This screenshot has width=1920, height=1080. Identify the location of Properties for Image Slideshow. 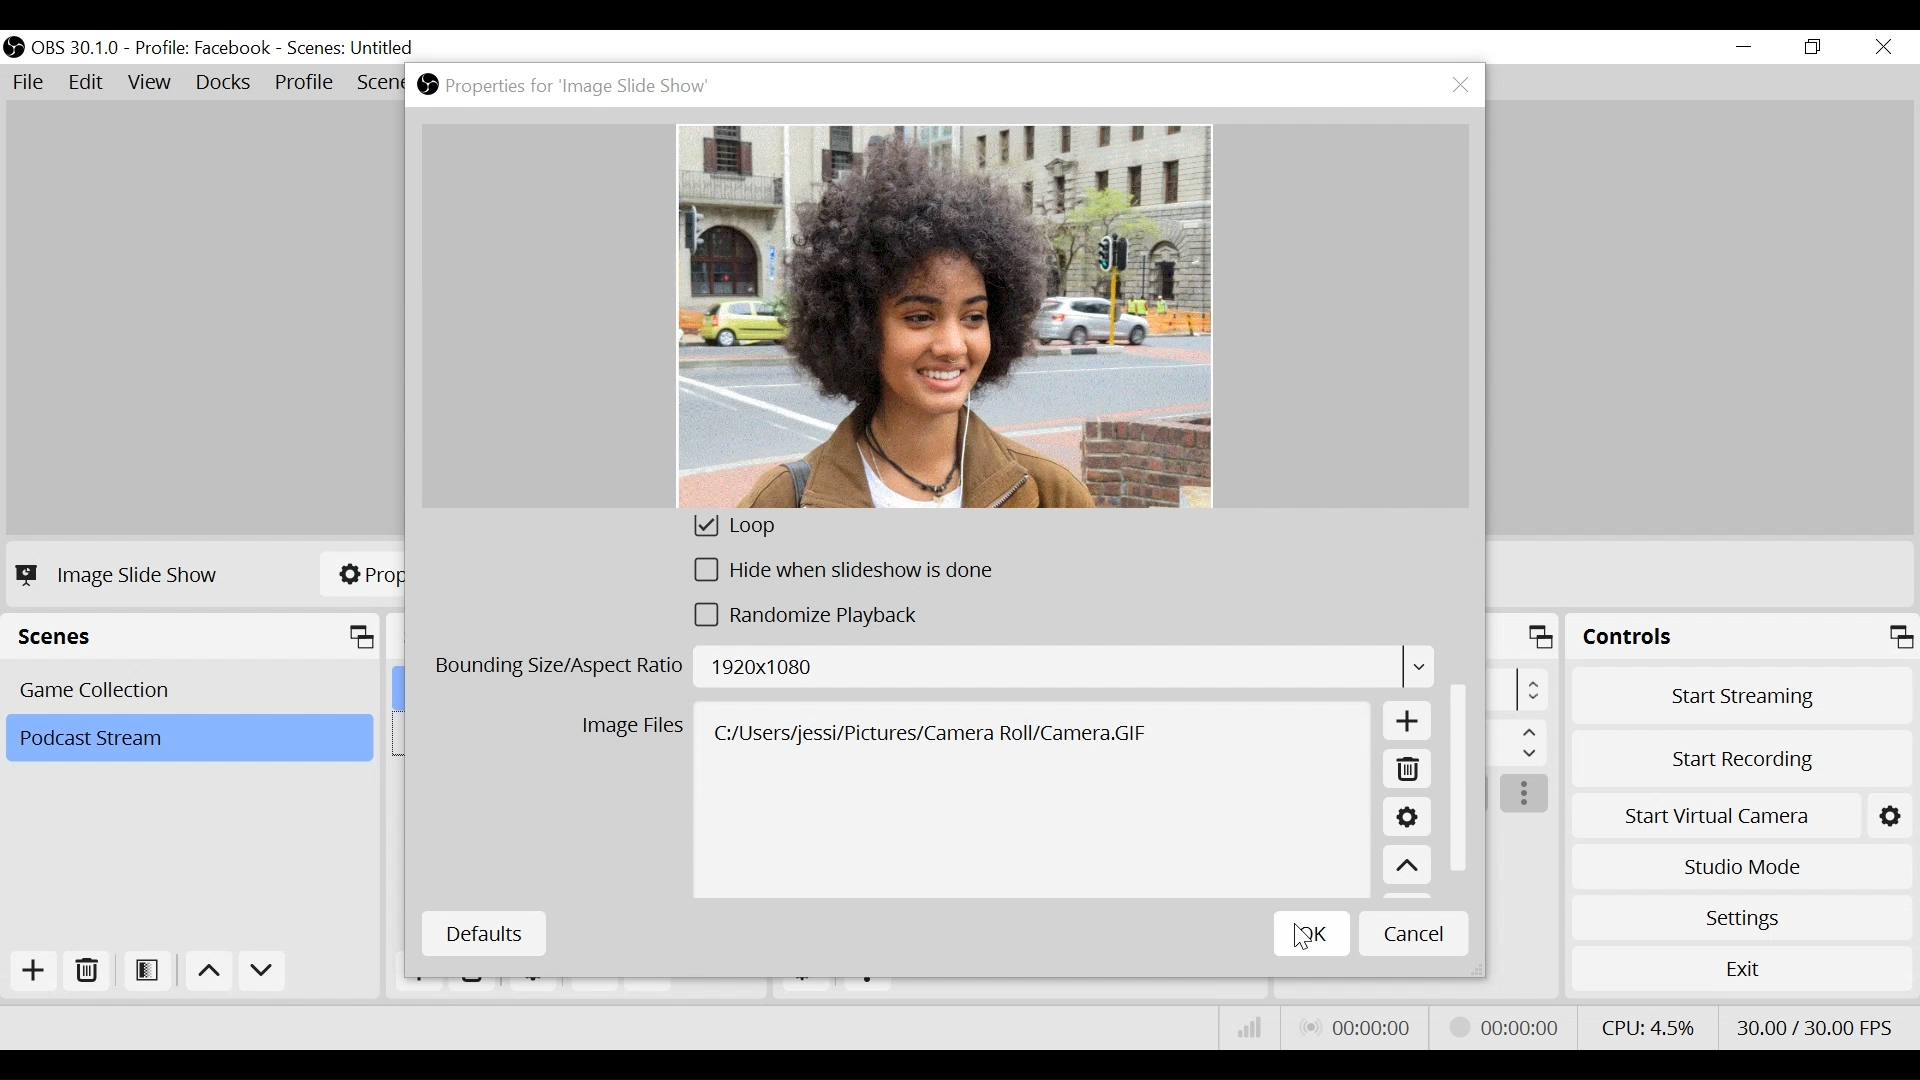
(569, 86).